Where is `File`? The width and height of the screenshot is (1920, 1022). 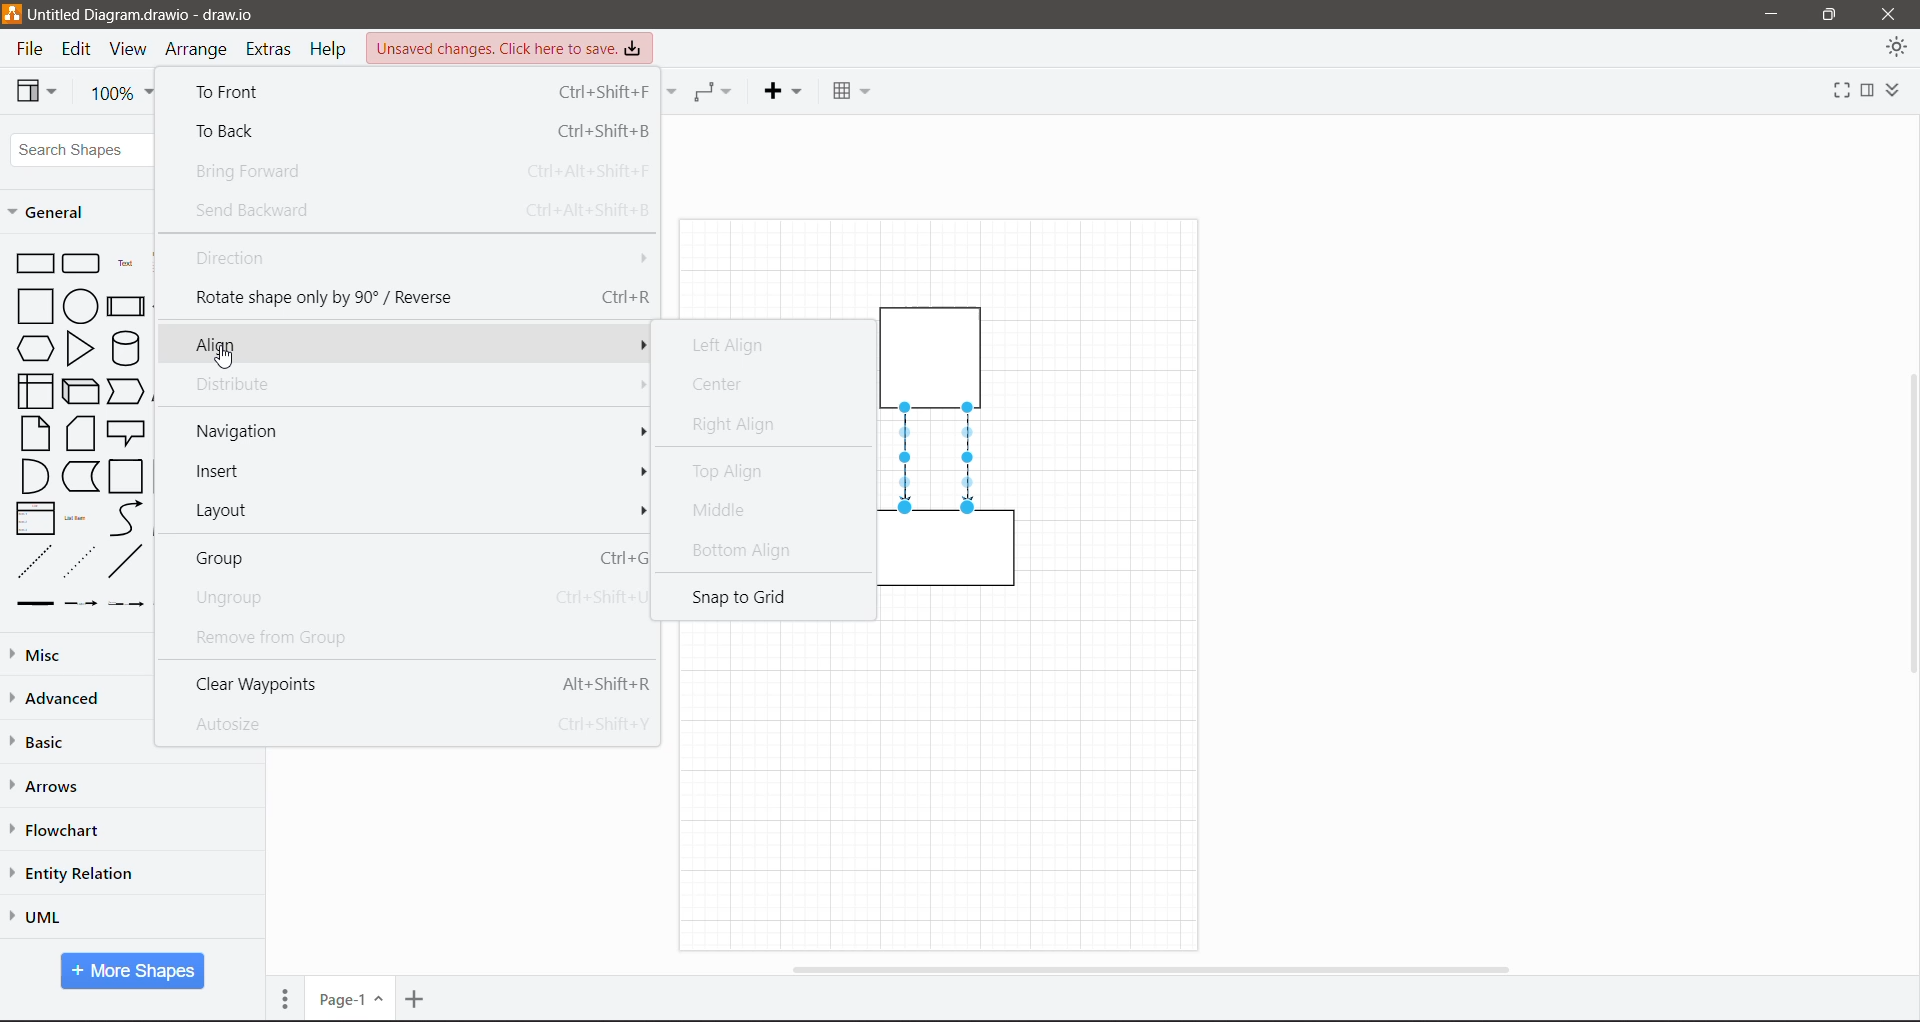 File is located at coordinates (28, 50).